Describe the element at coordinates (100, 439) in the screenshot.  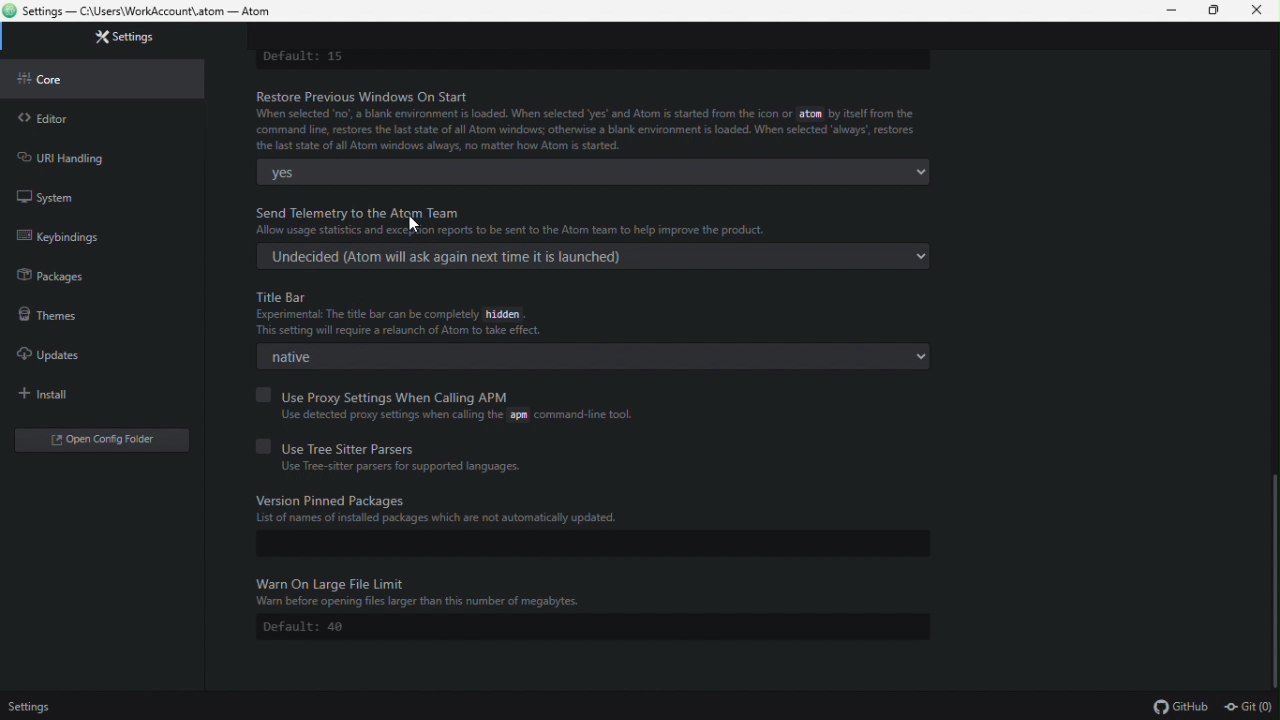
I see `open config editor` at that location.